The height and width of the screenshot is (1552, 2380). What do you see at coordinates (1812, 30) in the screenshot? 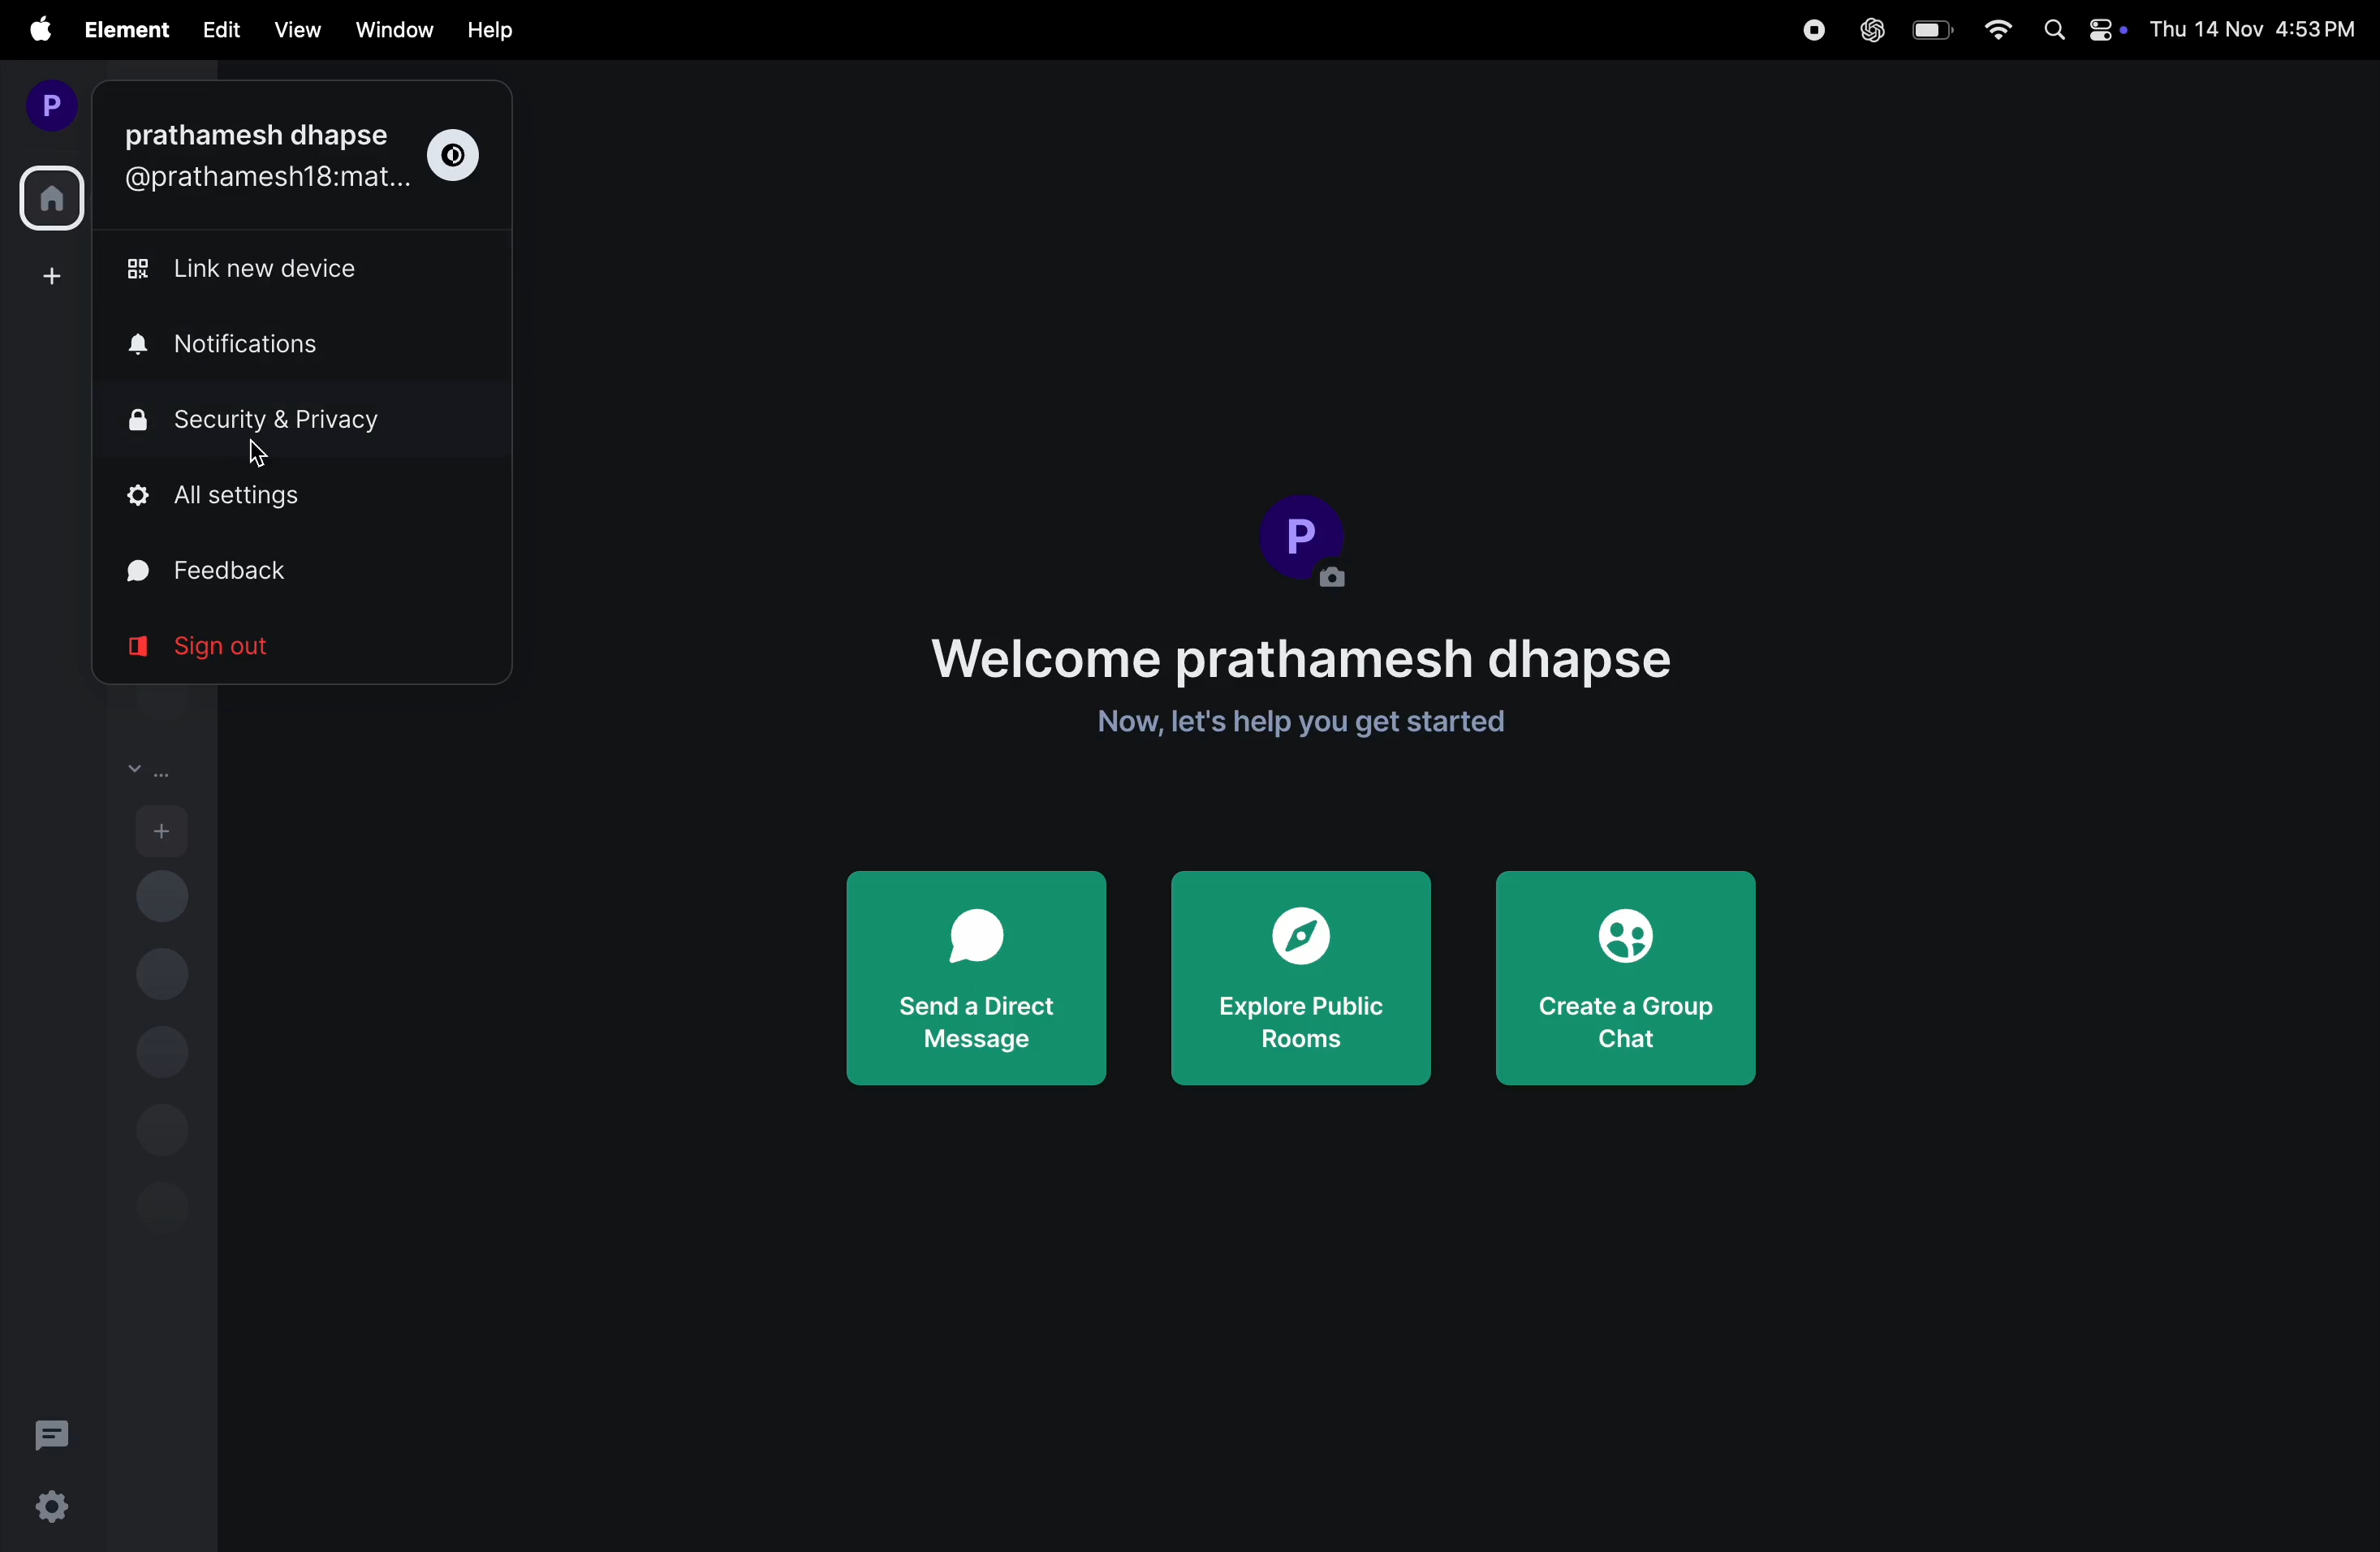
I see `record` at bounding box center [1812, 30].